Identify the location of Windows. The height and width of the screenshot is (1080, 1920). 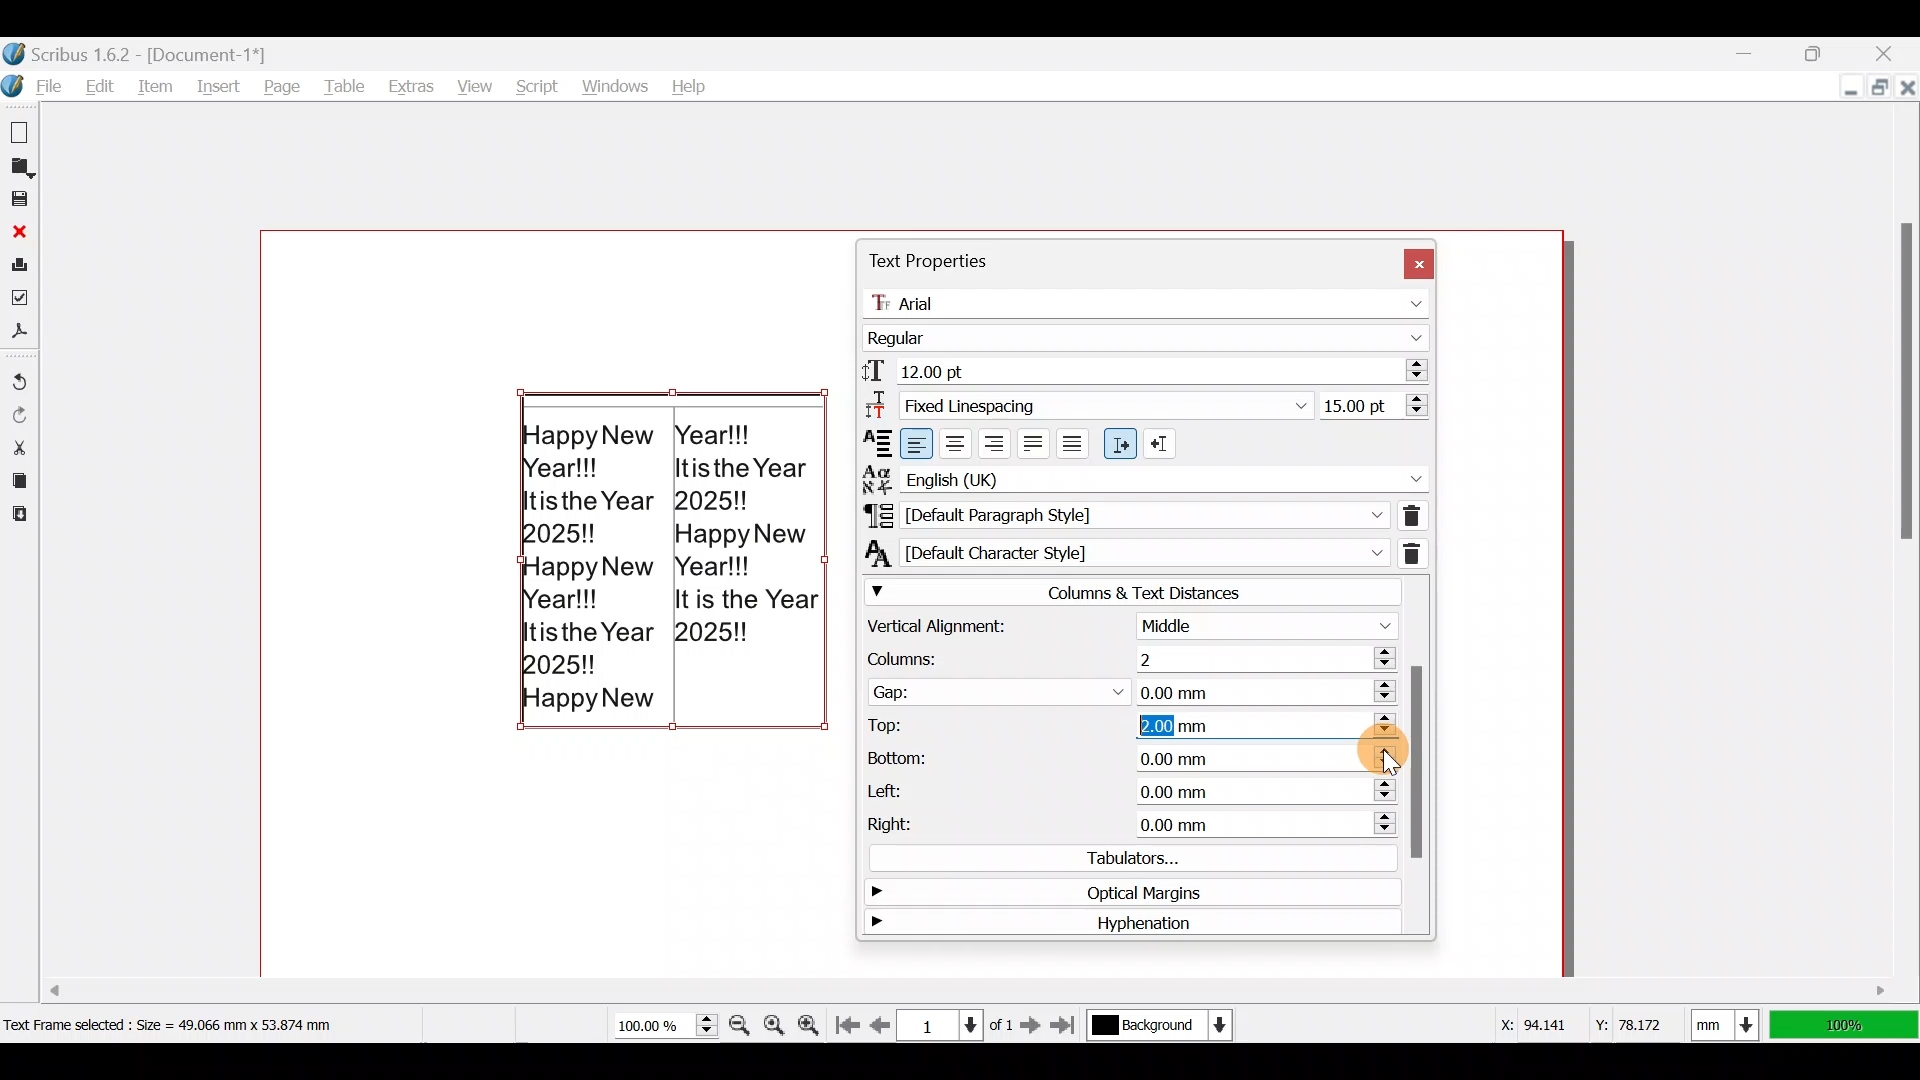
(615, 81).